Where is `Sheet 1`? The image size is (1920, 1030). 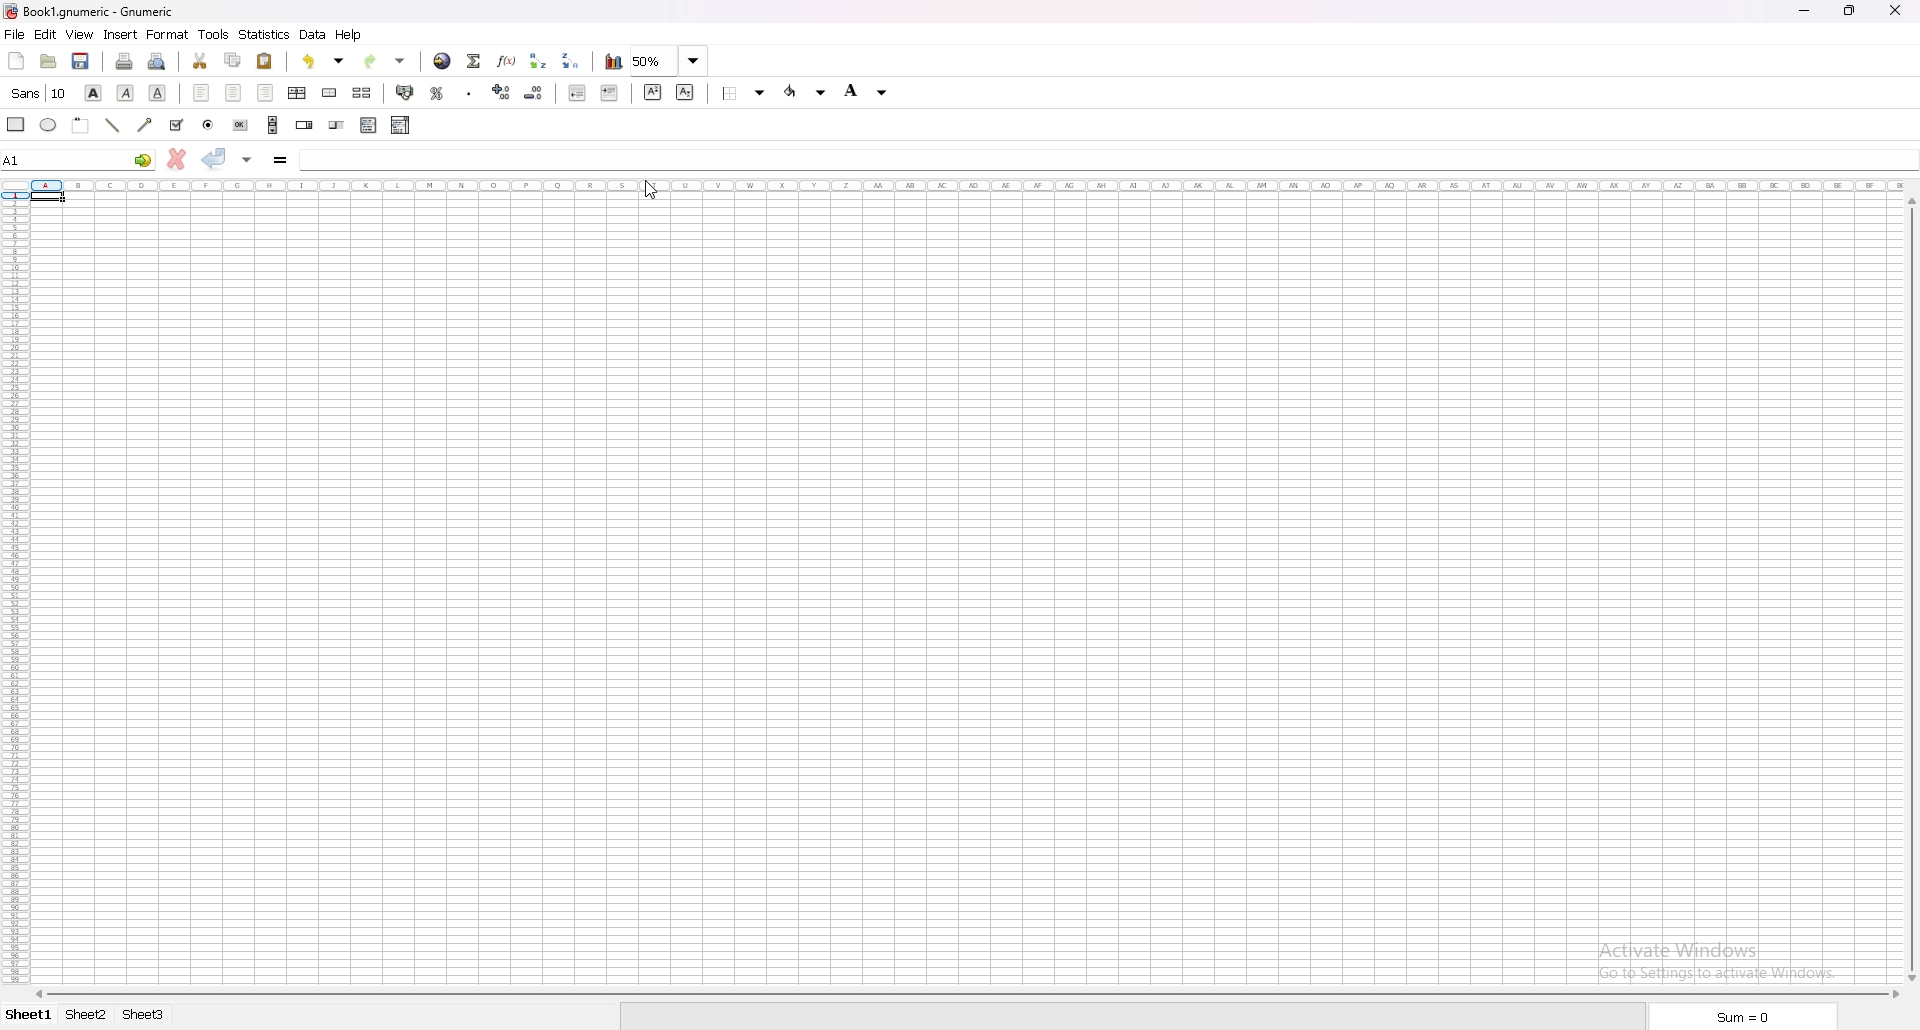 Sheet 1 is located at coordinates (26, 1016).